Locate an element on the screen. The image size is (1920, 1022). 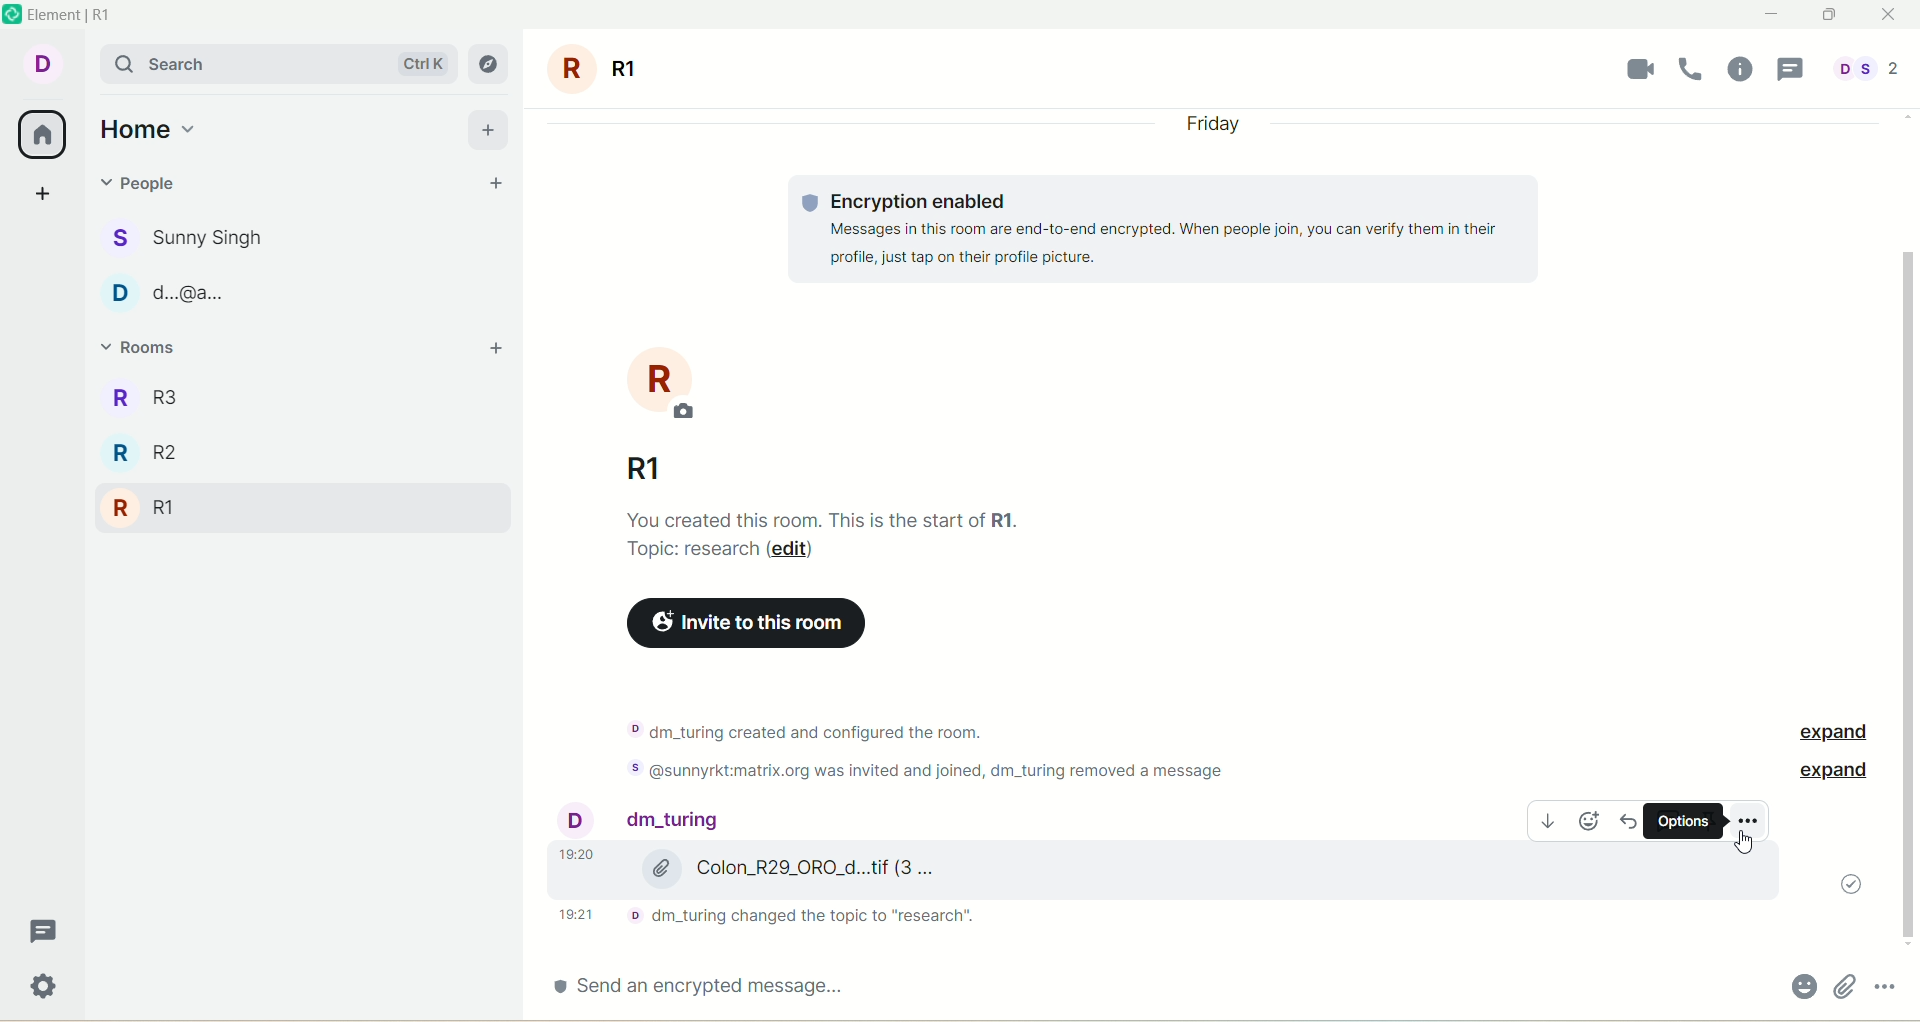
invite to this room is located at coordinates (743, 624).